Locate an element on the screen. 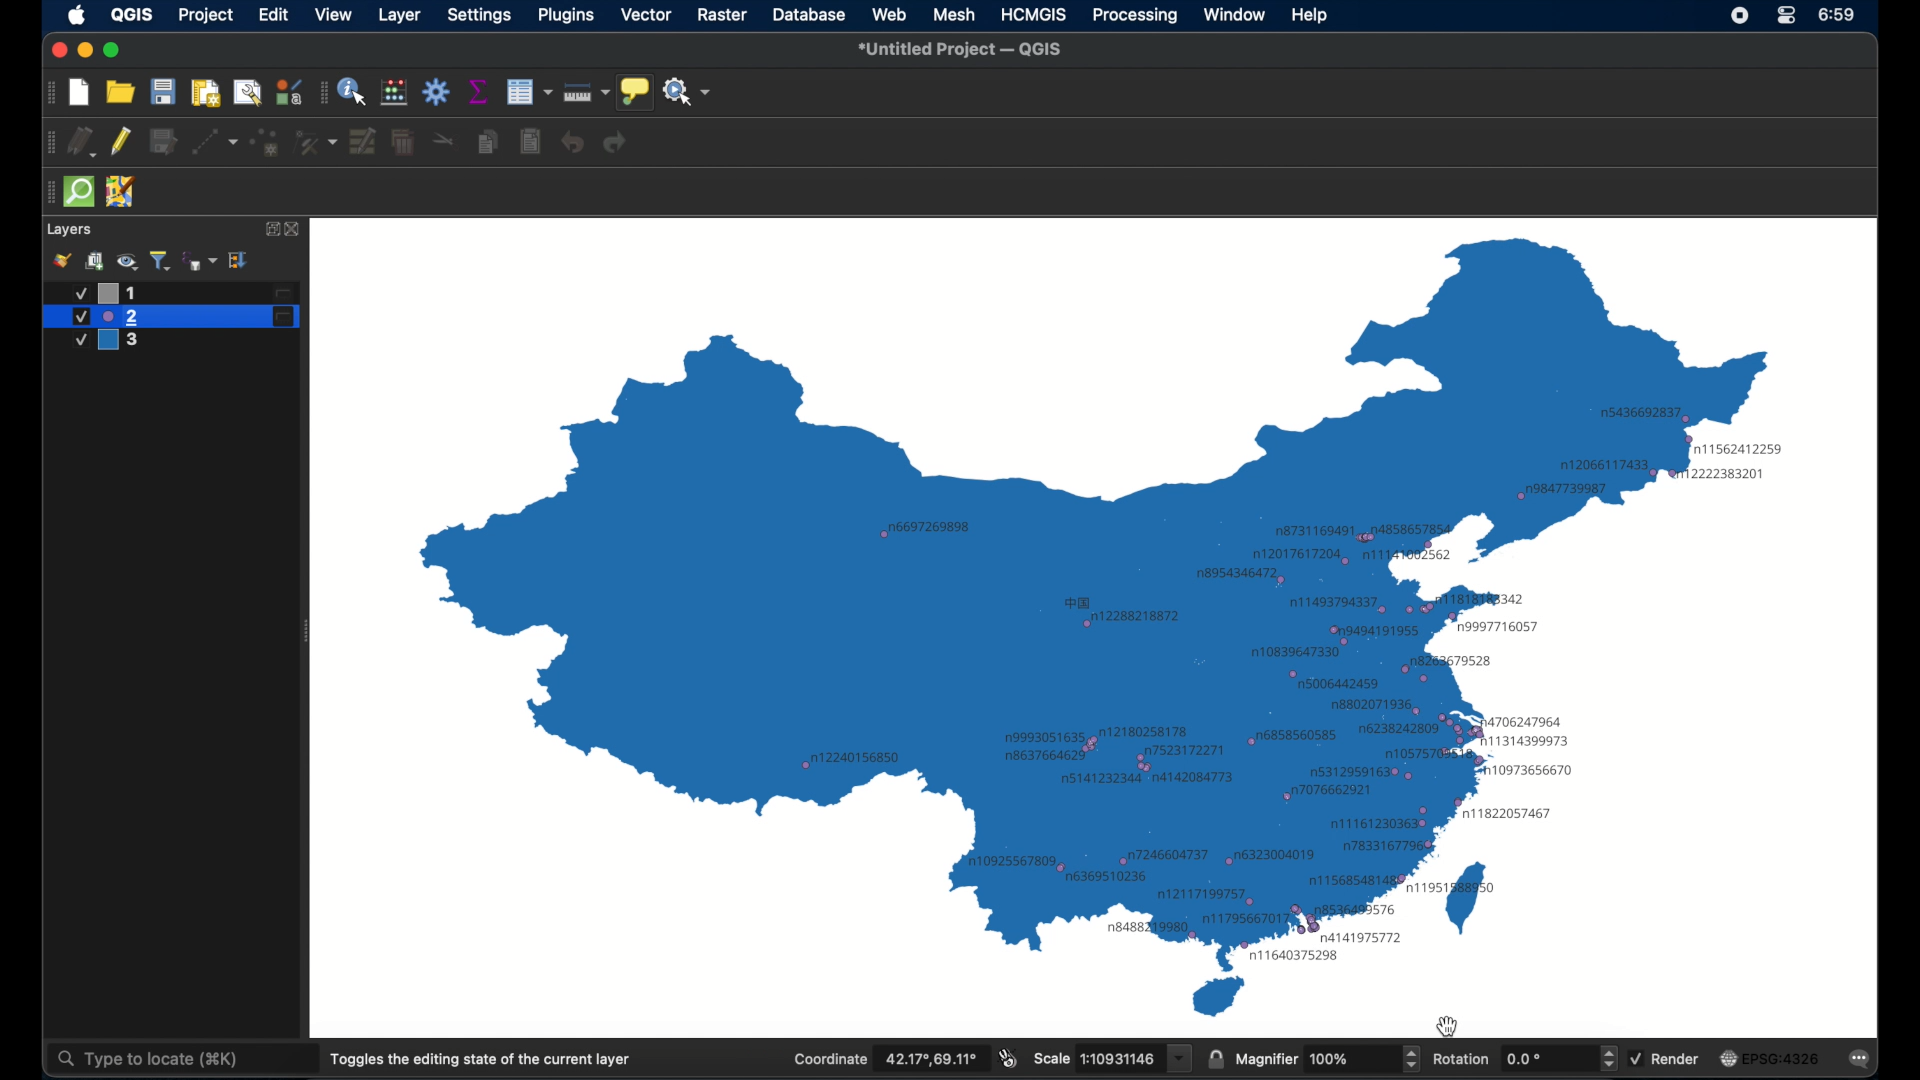 The width and height of the screenshot is (1920, 1080). quick osm is located at coordinates (80, 192).